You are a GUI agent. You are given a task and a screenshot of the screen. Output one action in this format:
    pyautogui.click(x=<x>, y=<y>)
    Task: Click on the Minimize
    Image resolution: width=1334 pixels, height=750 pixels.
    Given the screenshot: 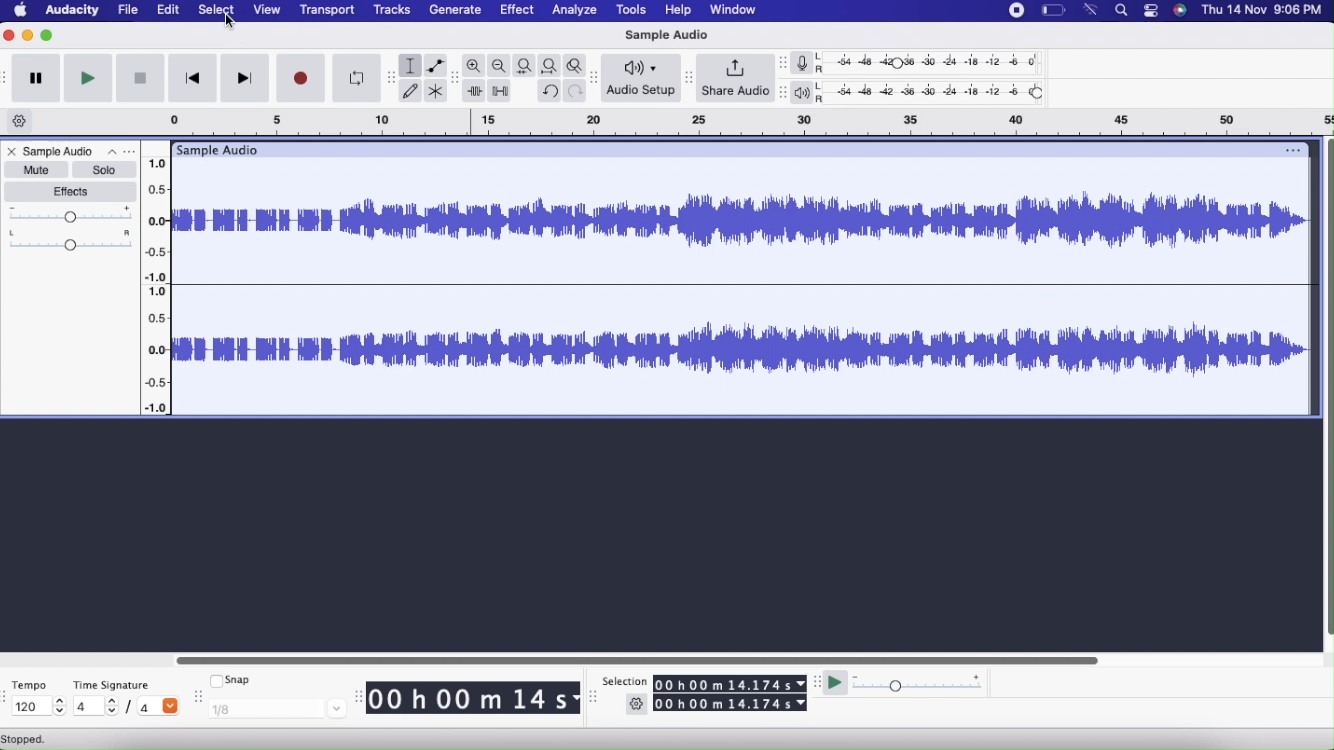 What is the action you would take?
    pyautogui.click(x=27, y=35)
    